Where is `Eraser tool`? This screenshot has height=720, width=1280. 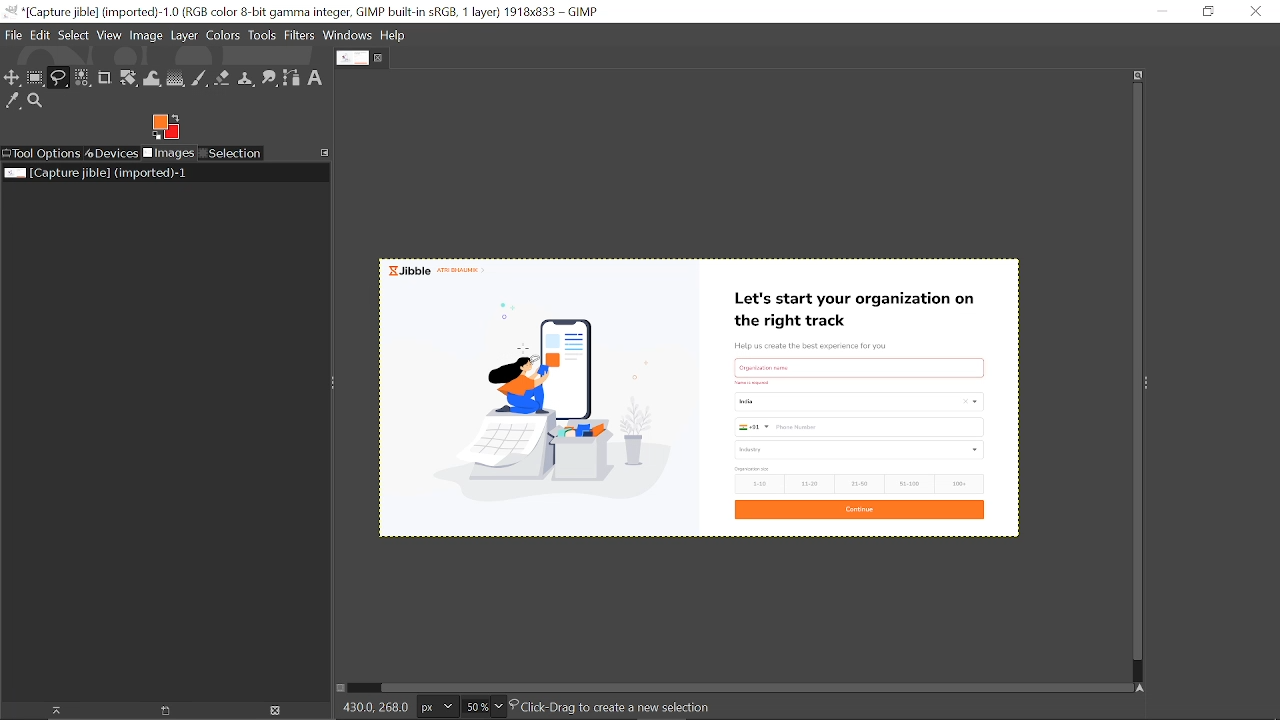 Eraser tool is located at coordinates (222, 78).